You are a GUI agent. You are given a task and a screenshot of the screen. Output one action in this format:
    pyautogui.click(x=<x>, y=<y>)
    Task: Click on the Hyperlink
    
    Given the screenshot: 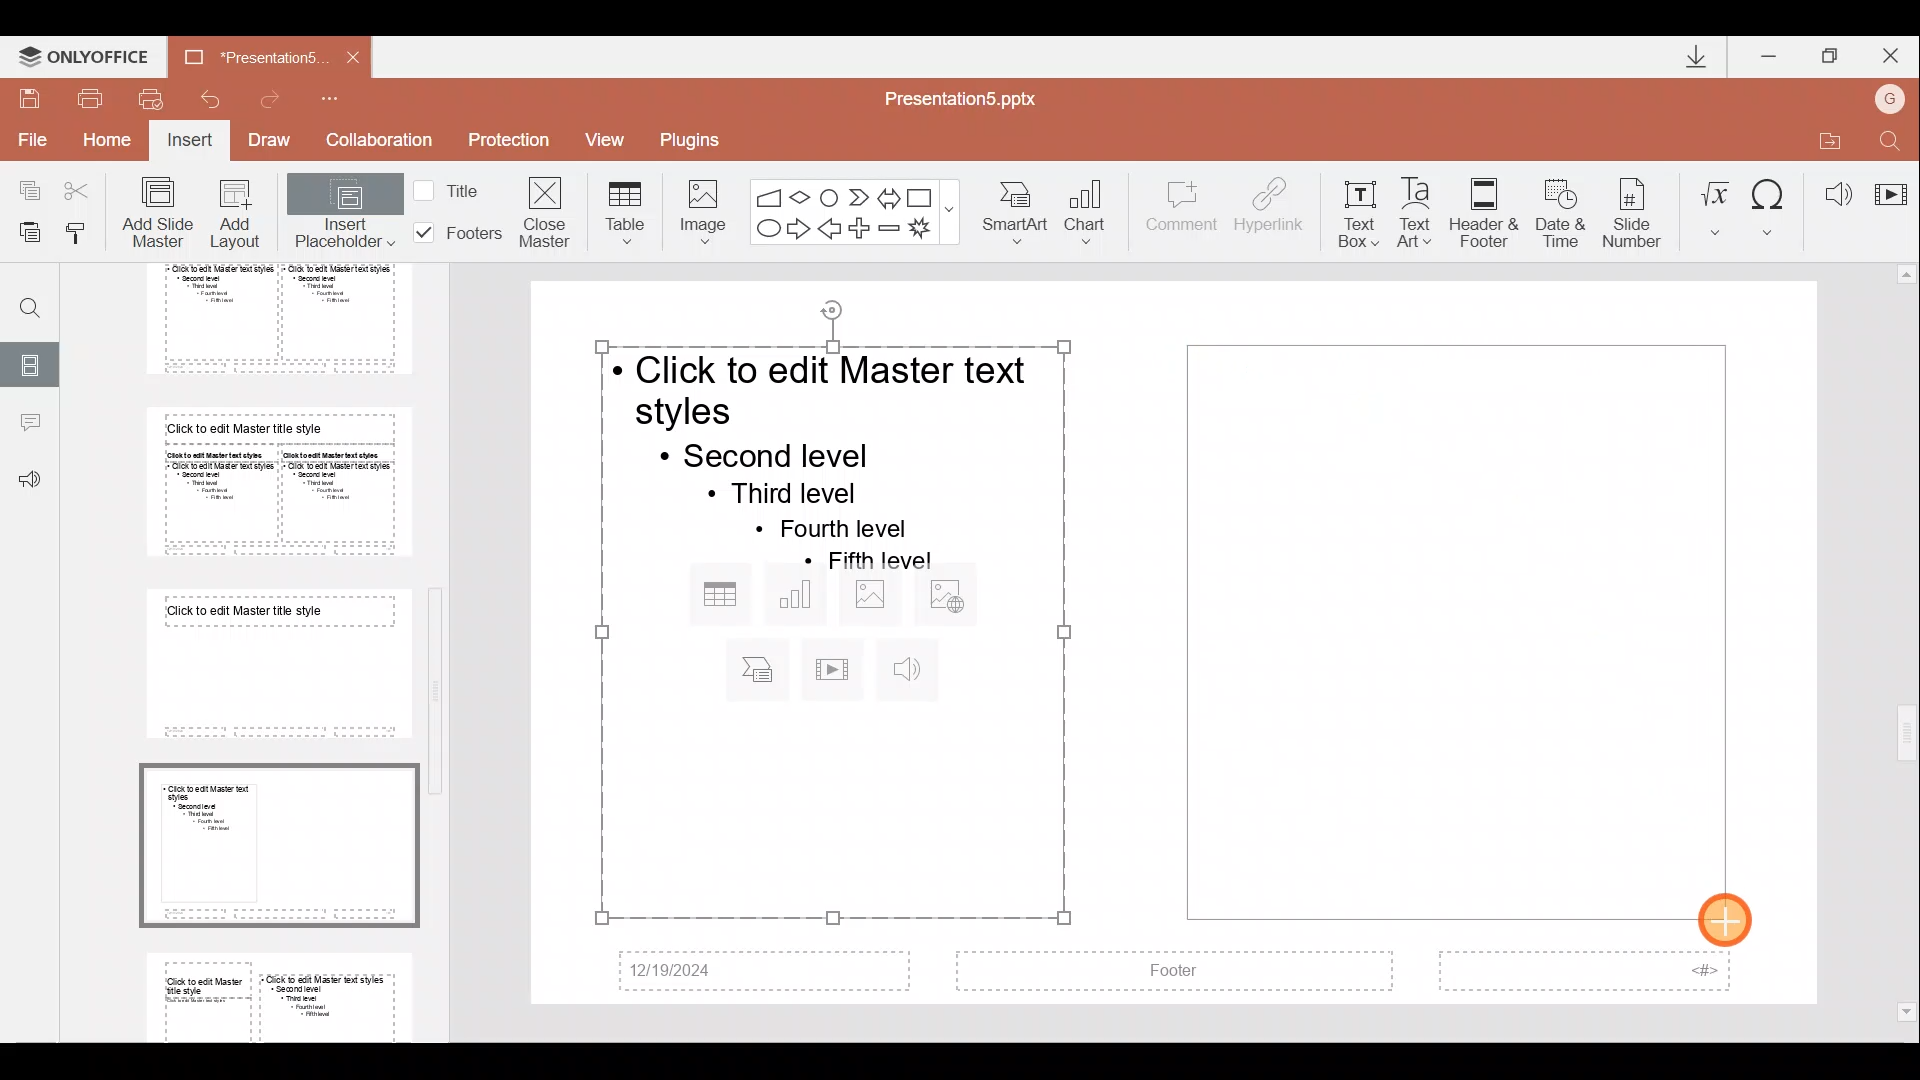 What is the action you would take?
    pyautogui.click(x=1271, y=208)
    